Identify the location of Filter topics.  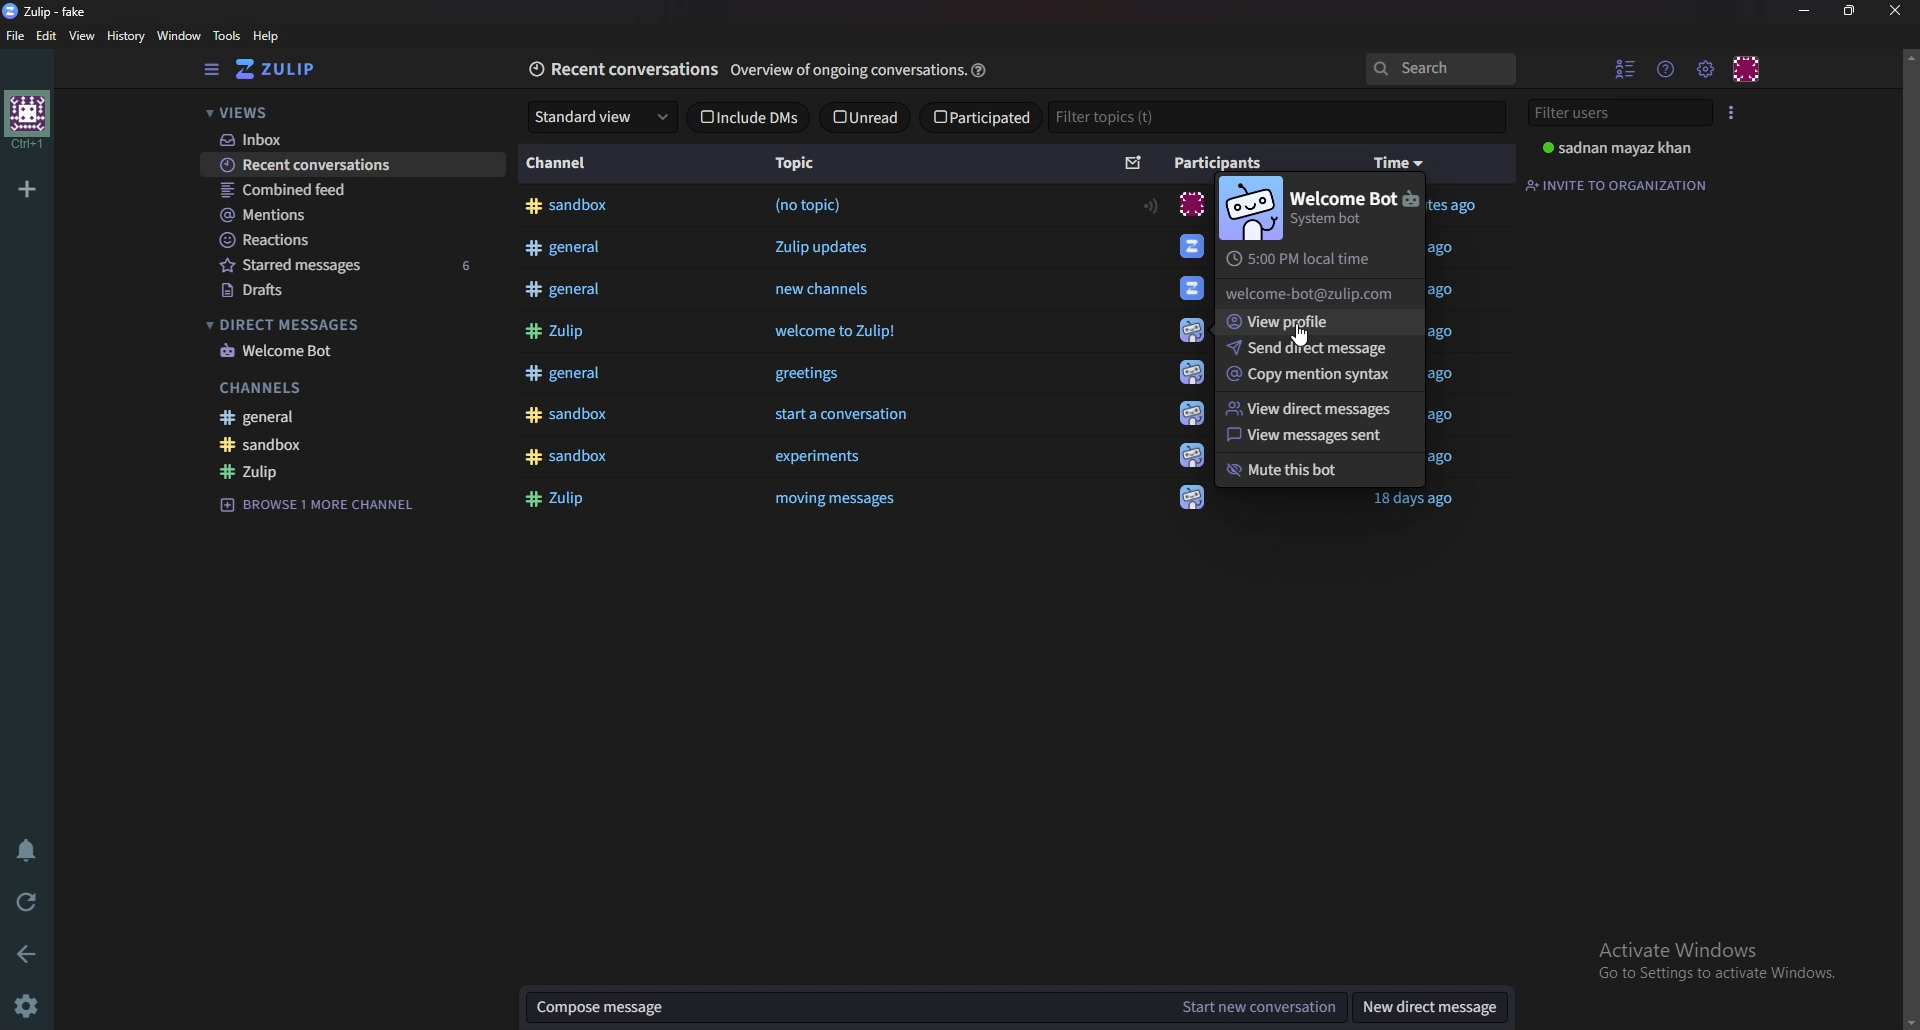
(1122, 118).